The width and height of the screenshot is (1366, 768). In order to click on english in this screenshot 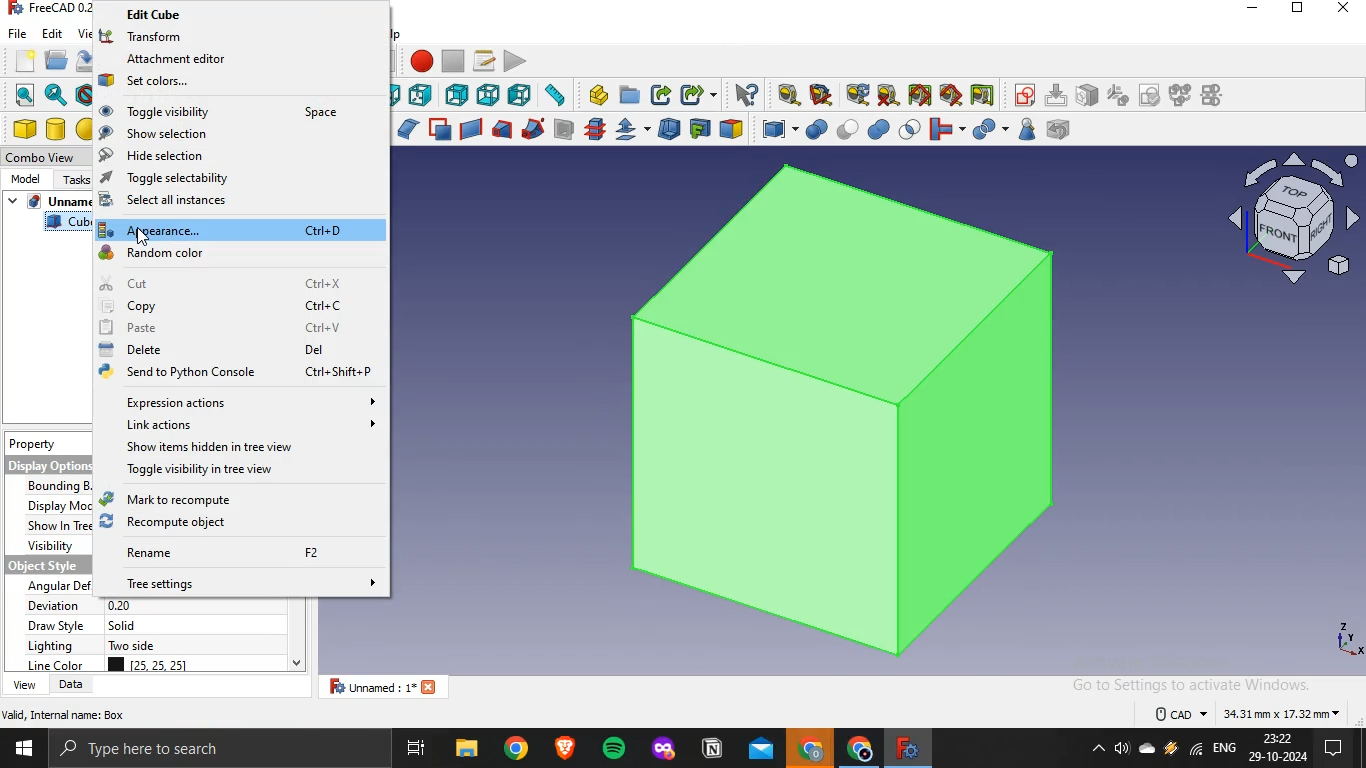, I will do `click(1225, 748)`.